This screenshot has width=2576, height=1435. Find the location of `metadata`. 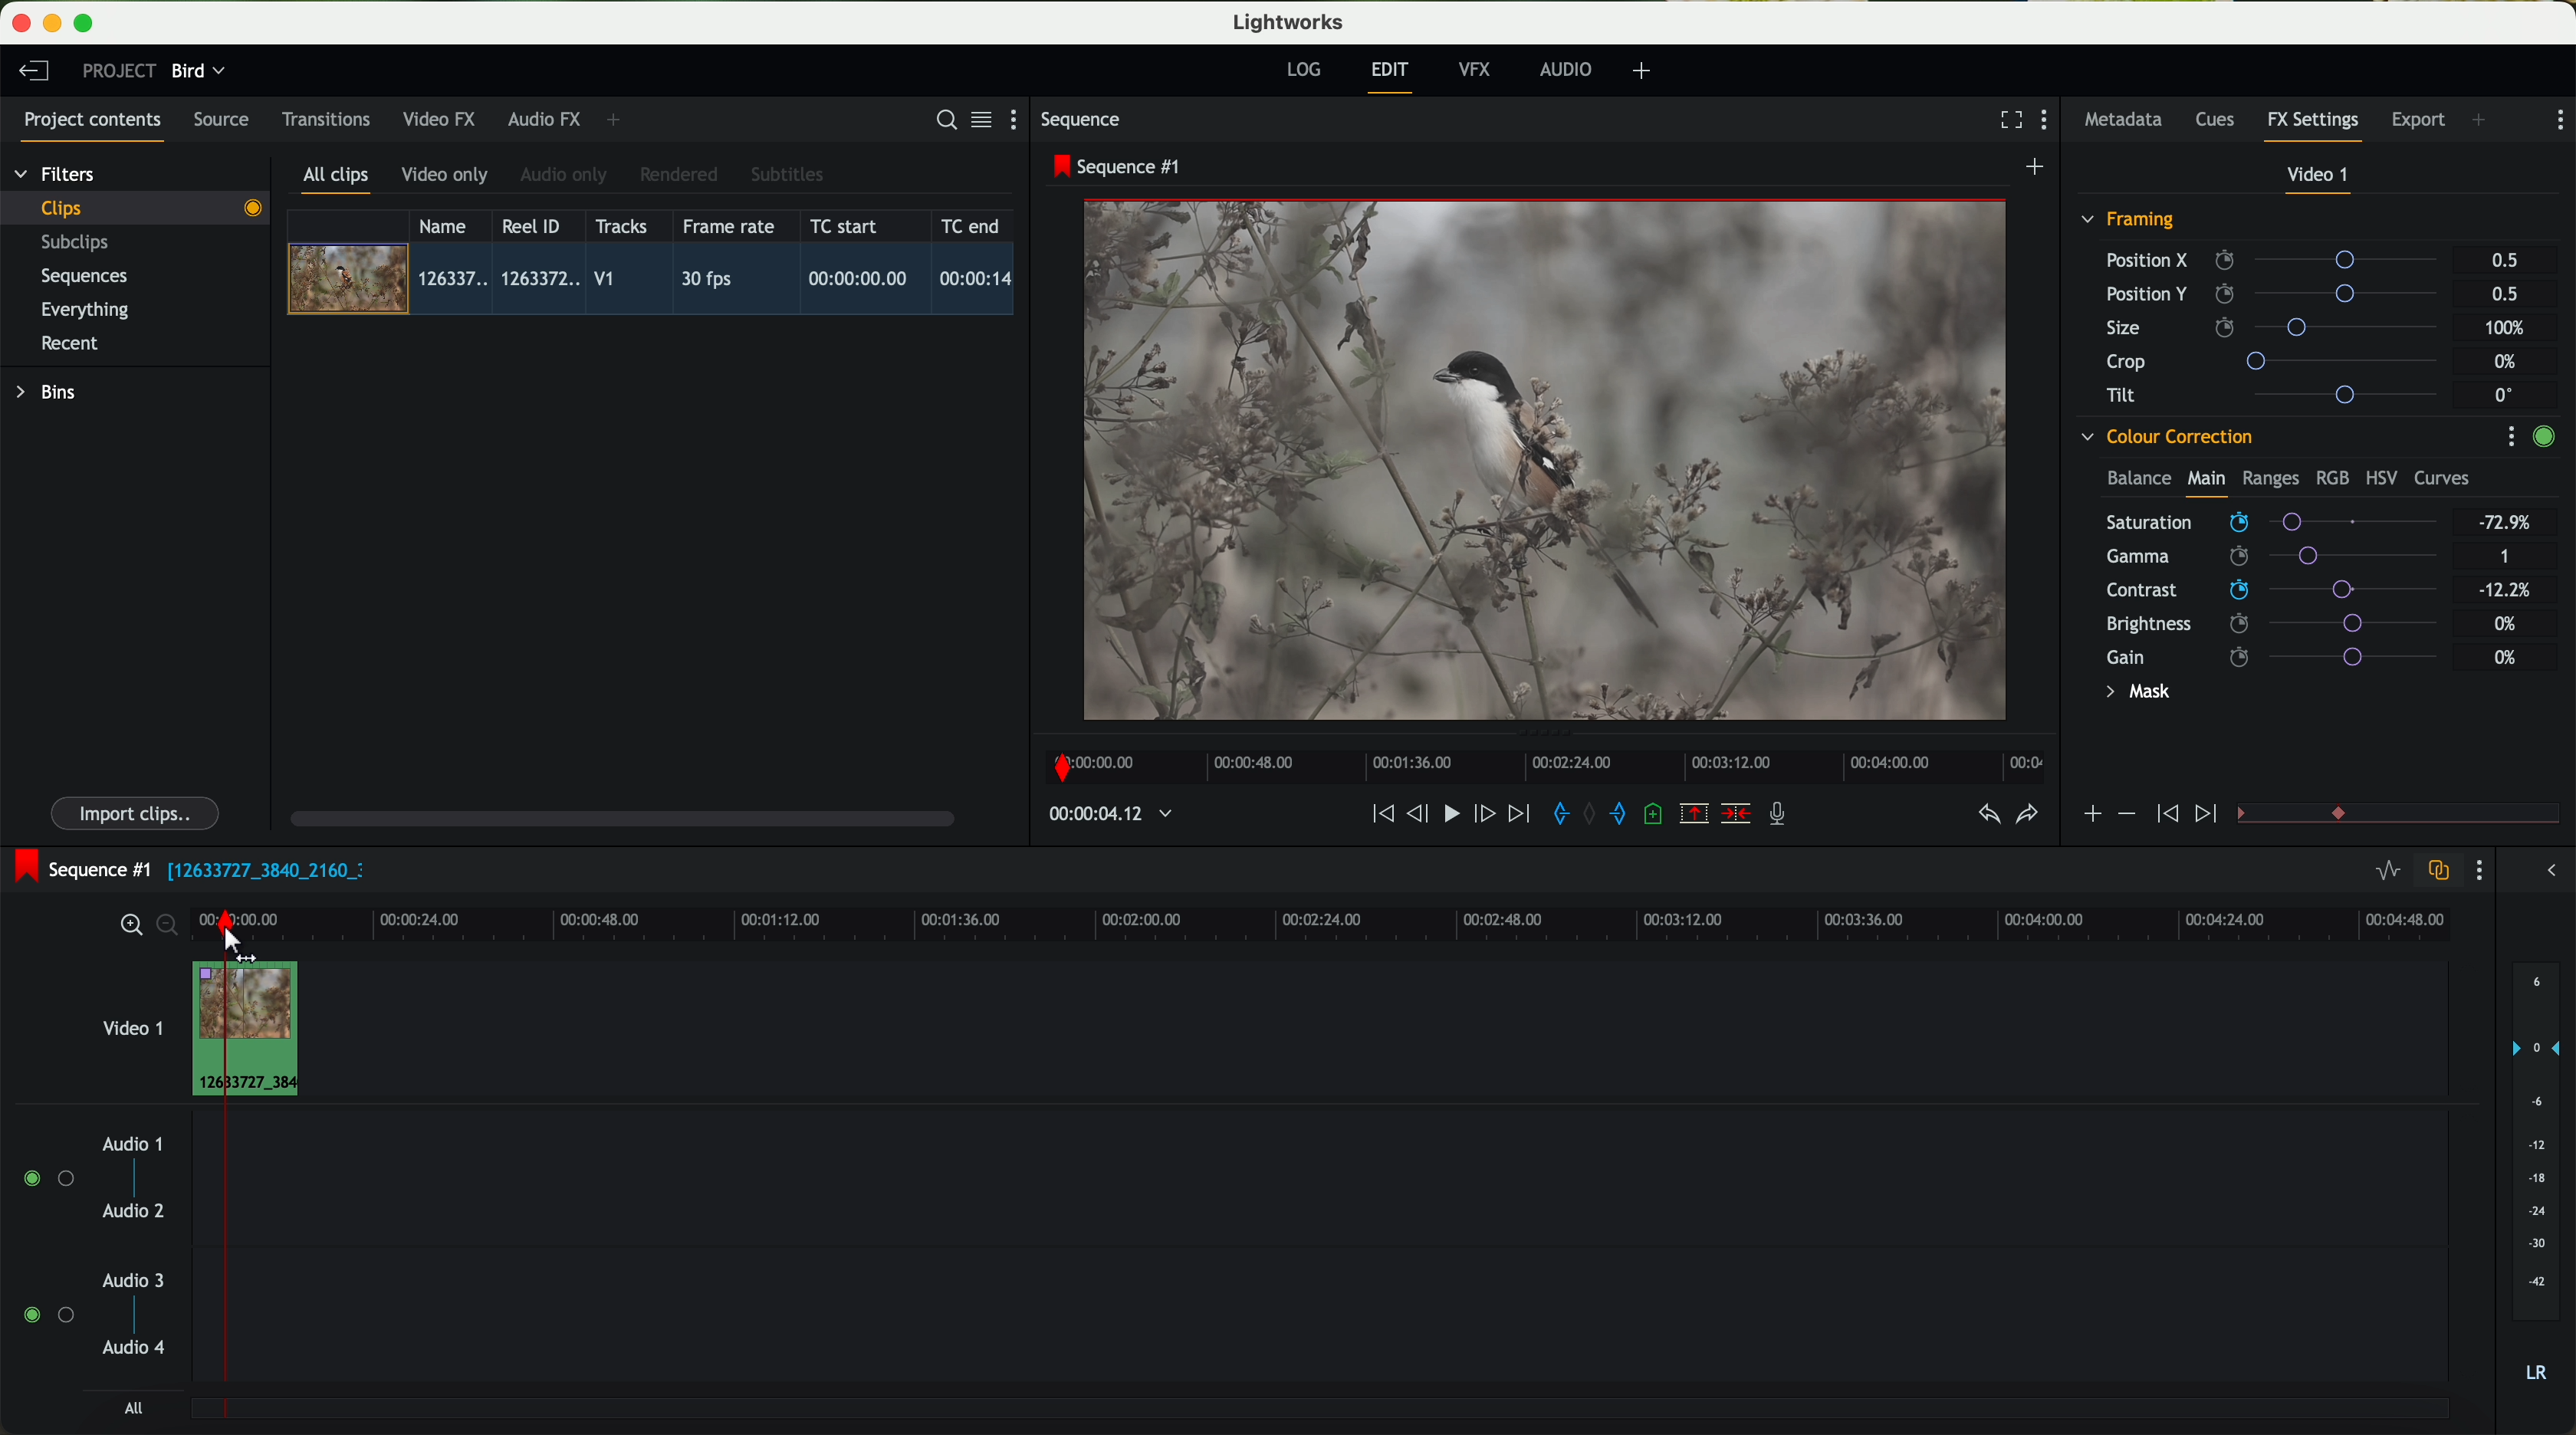

metadata is located at coordinates (2128, 121).